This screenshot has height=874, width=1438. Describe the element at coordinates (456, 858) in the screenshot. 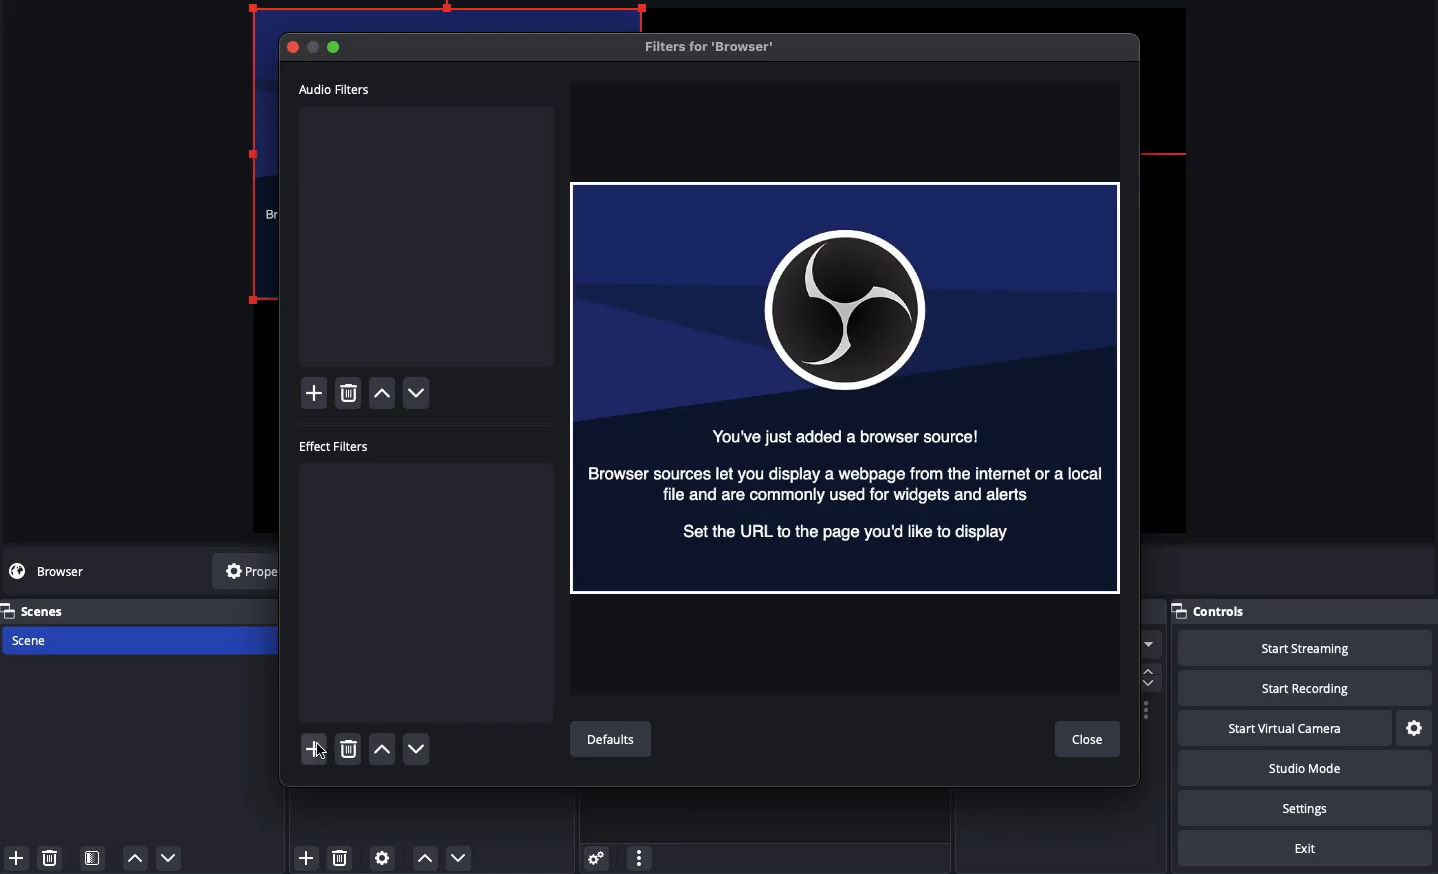

I see `Move down` at that location.